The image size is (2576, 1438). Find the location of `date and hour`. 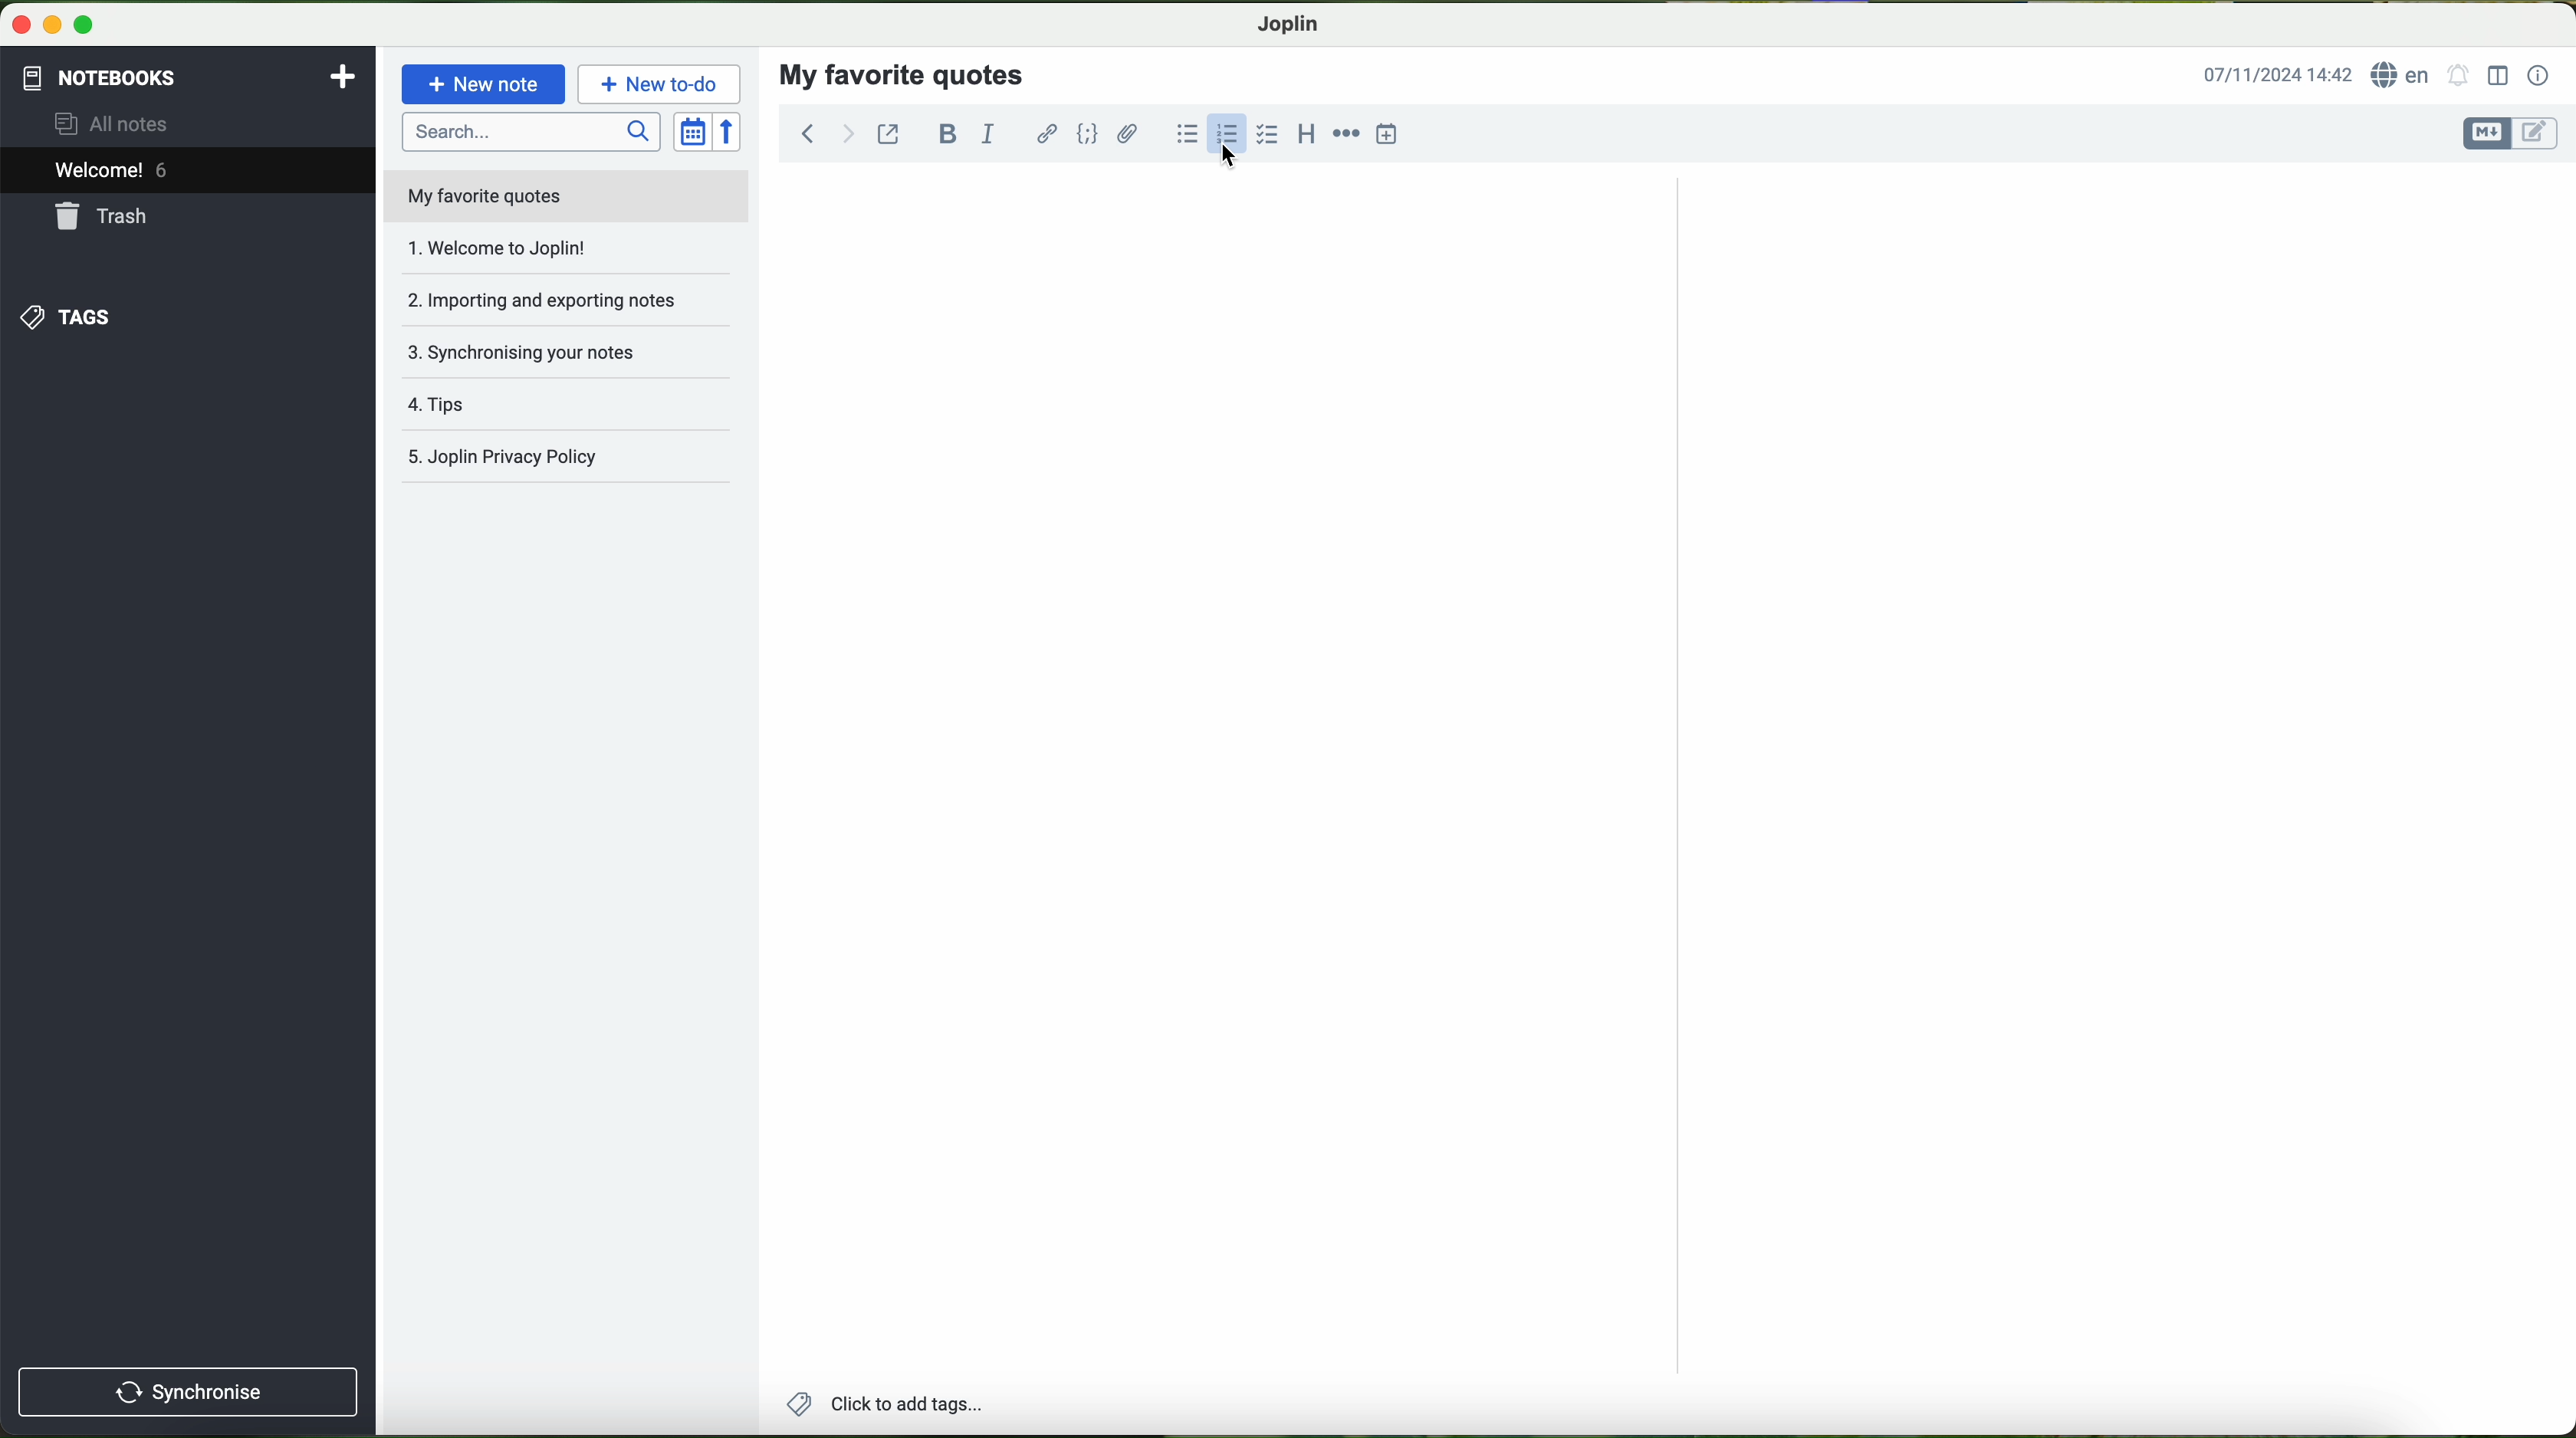

date and hour is located at coordinates (2275, 73).